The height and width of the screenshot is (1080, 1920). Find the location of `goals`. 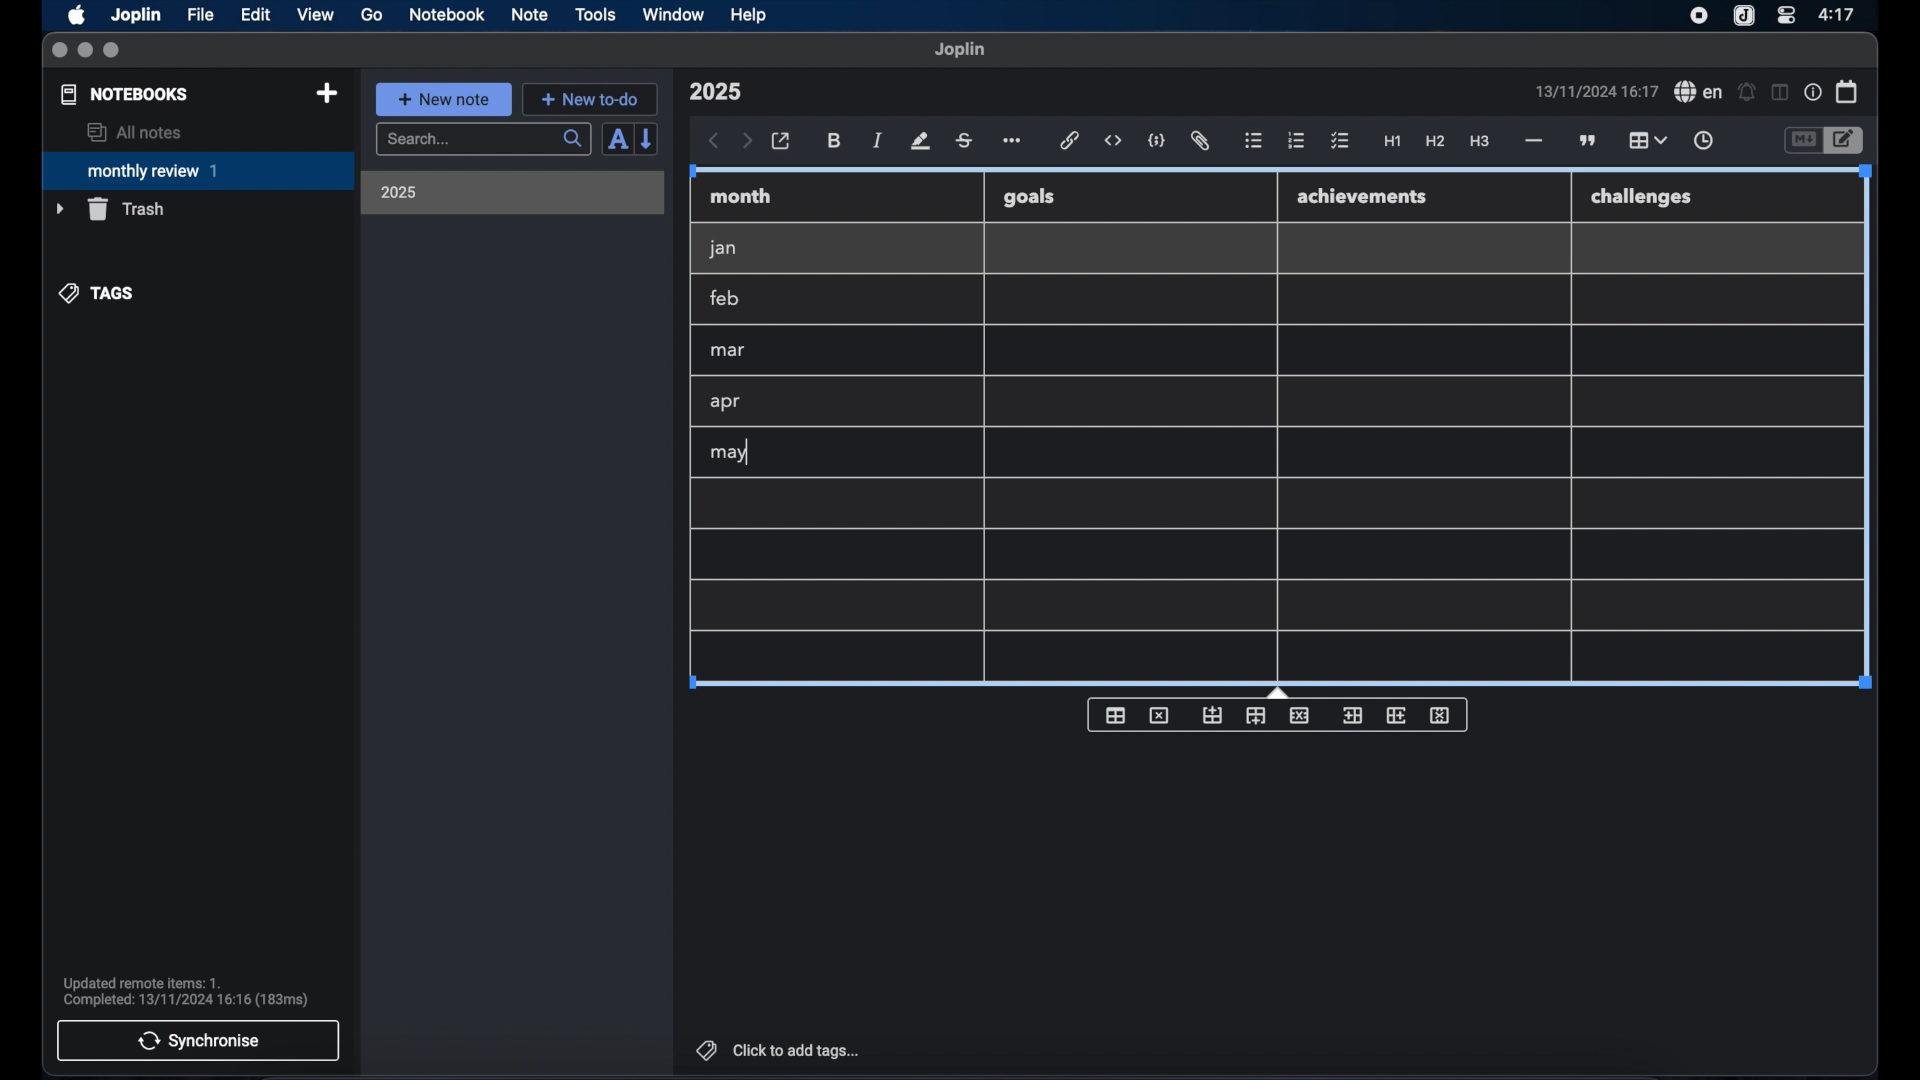

goals is located at coordinates (1029, 196).